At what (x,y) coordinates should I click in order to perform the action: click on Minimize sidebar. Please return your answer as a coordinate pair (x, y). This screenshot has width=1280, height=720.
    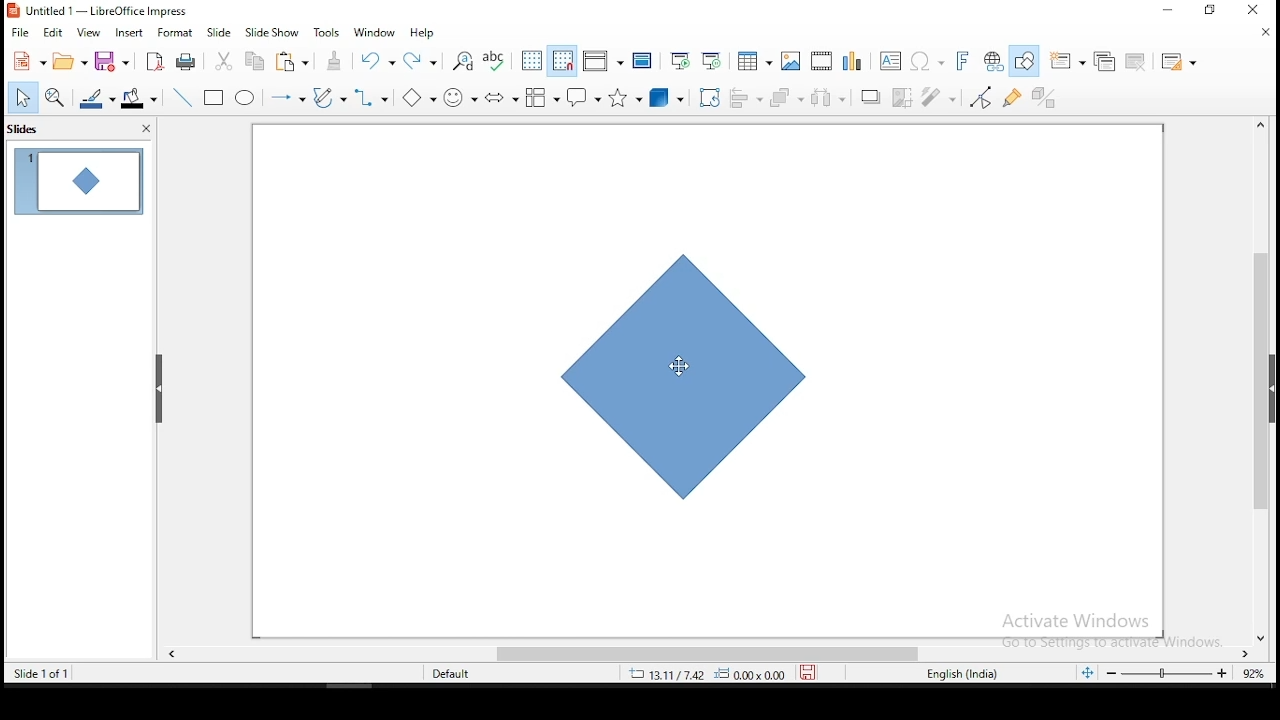
    Looking at the image, I should click on (160, 391).